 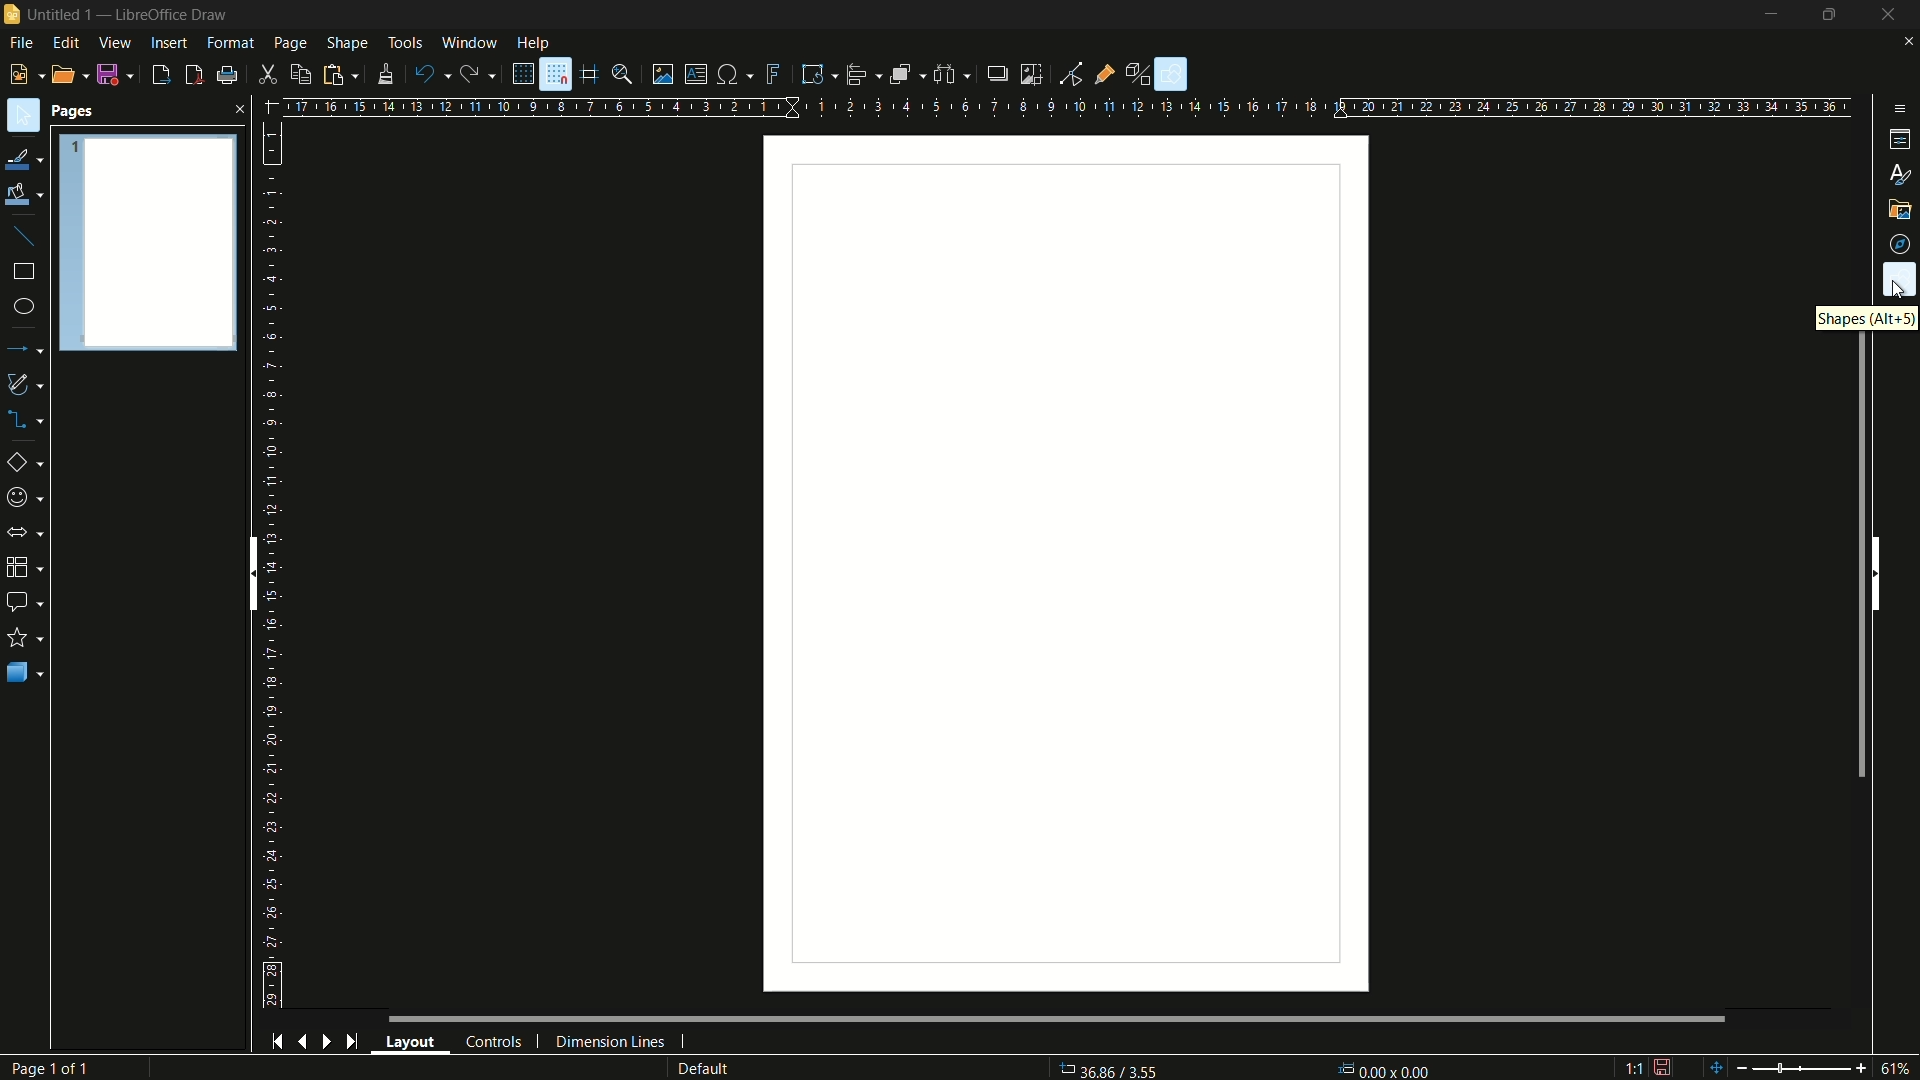 I want to click on insert image, so click(x=663, y=74).